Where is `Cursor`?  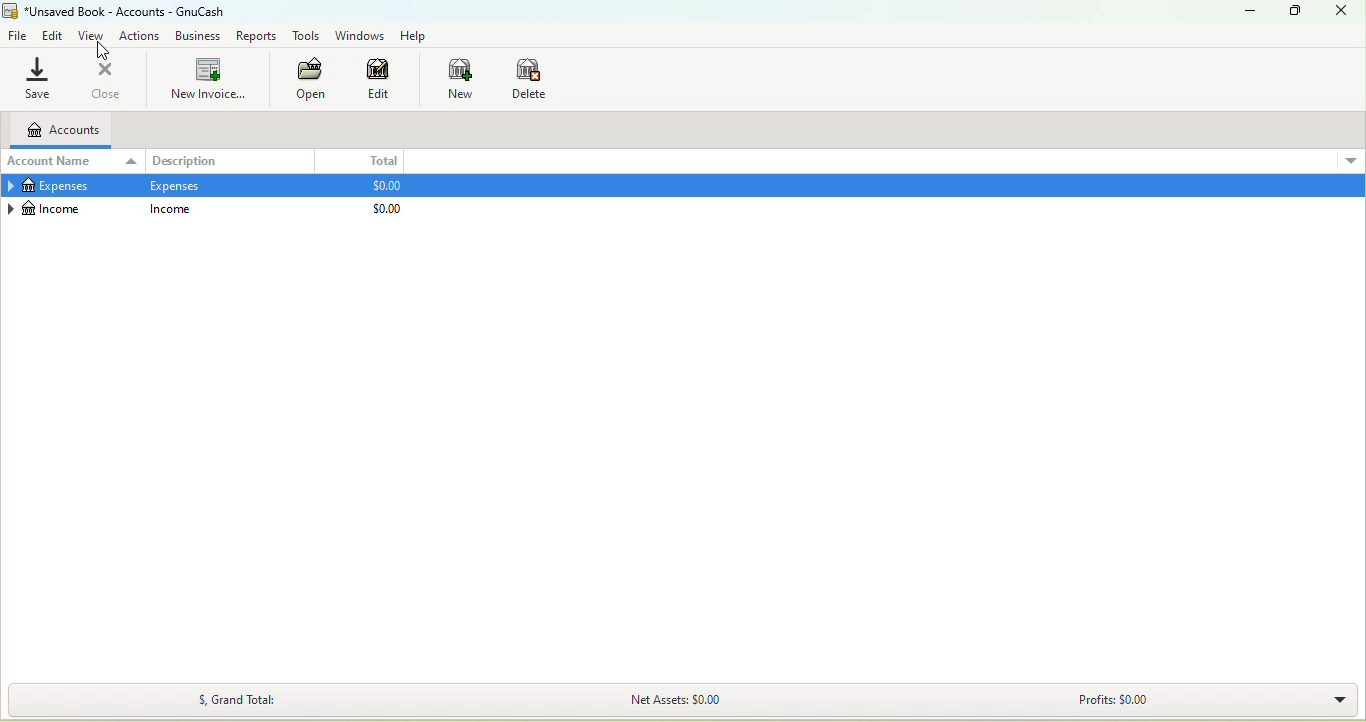 Cursor is located at coordinates (103, 52).